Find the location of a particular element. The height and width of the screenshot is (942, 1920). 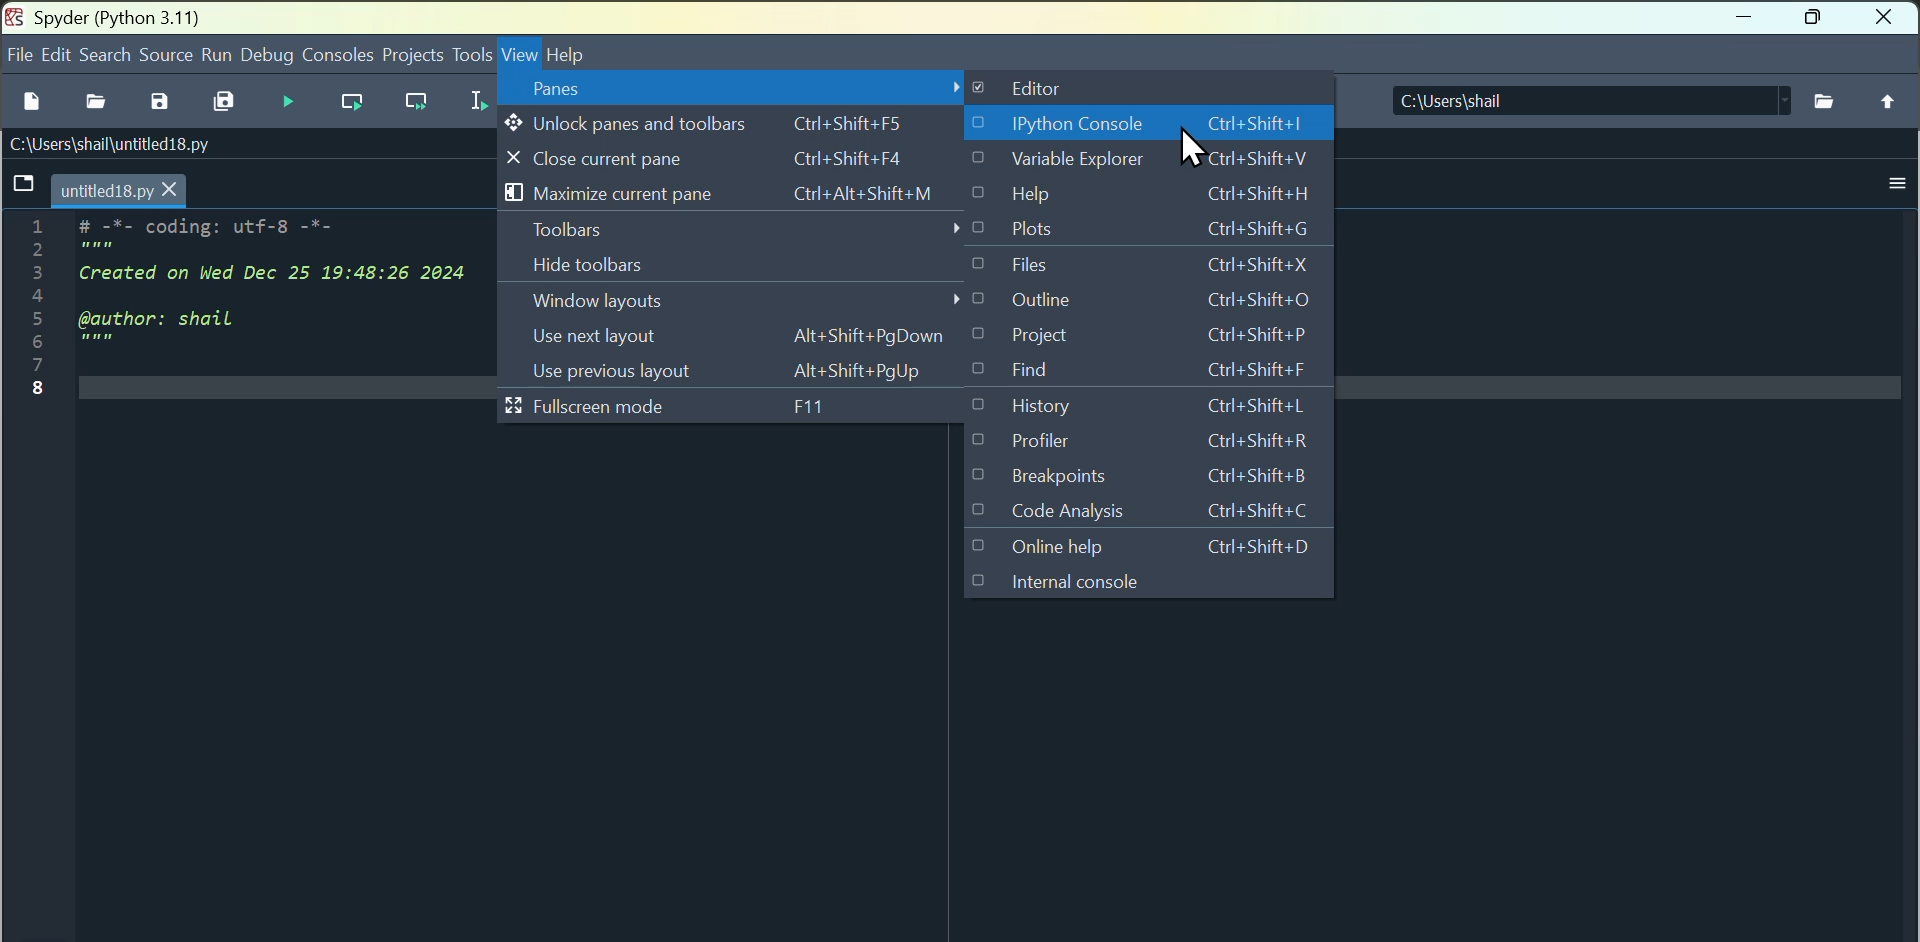

file is located at coordinates (18, 56).